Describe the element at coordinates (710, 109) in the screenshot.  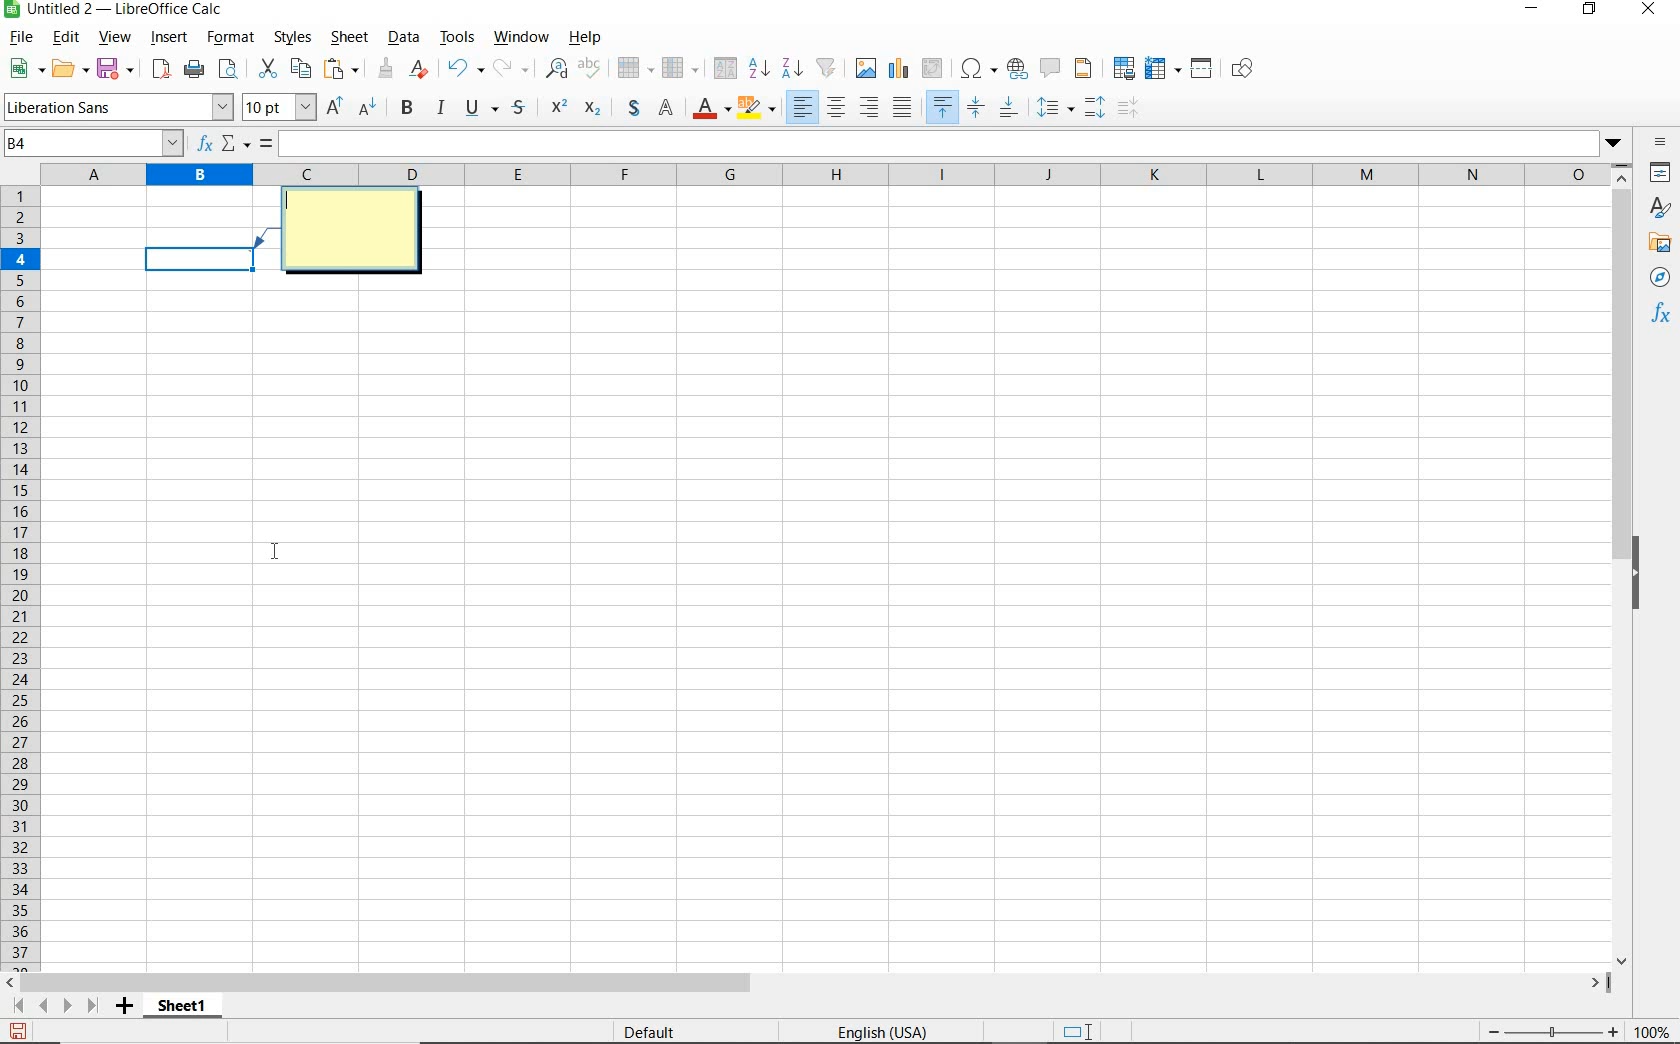
I see `font color` at that location.